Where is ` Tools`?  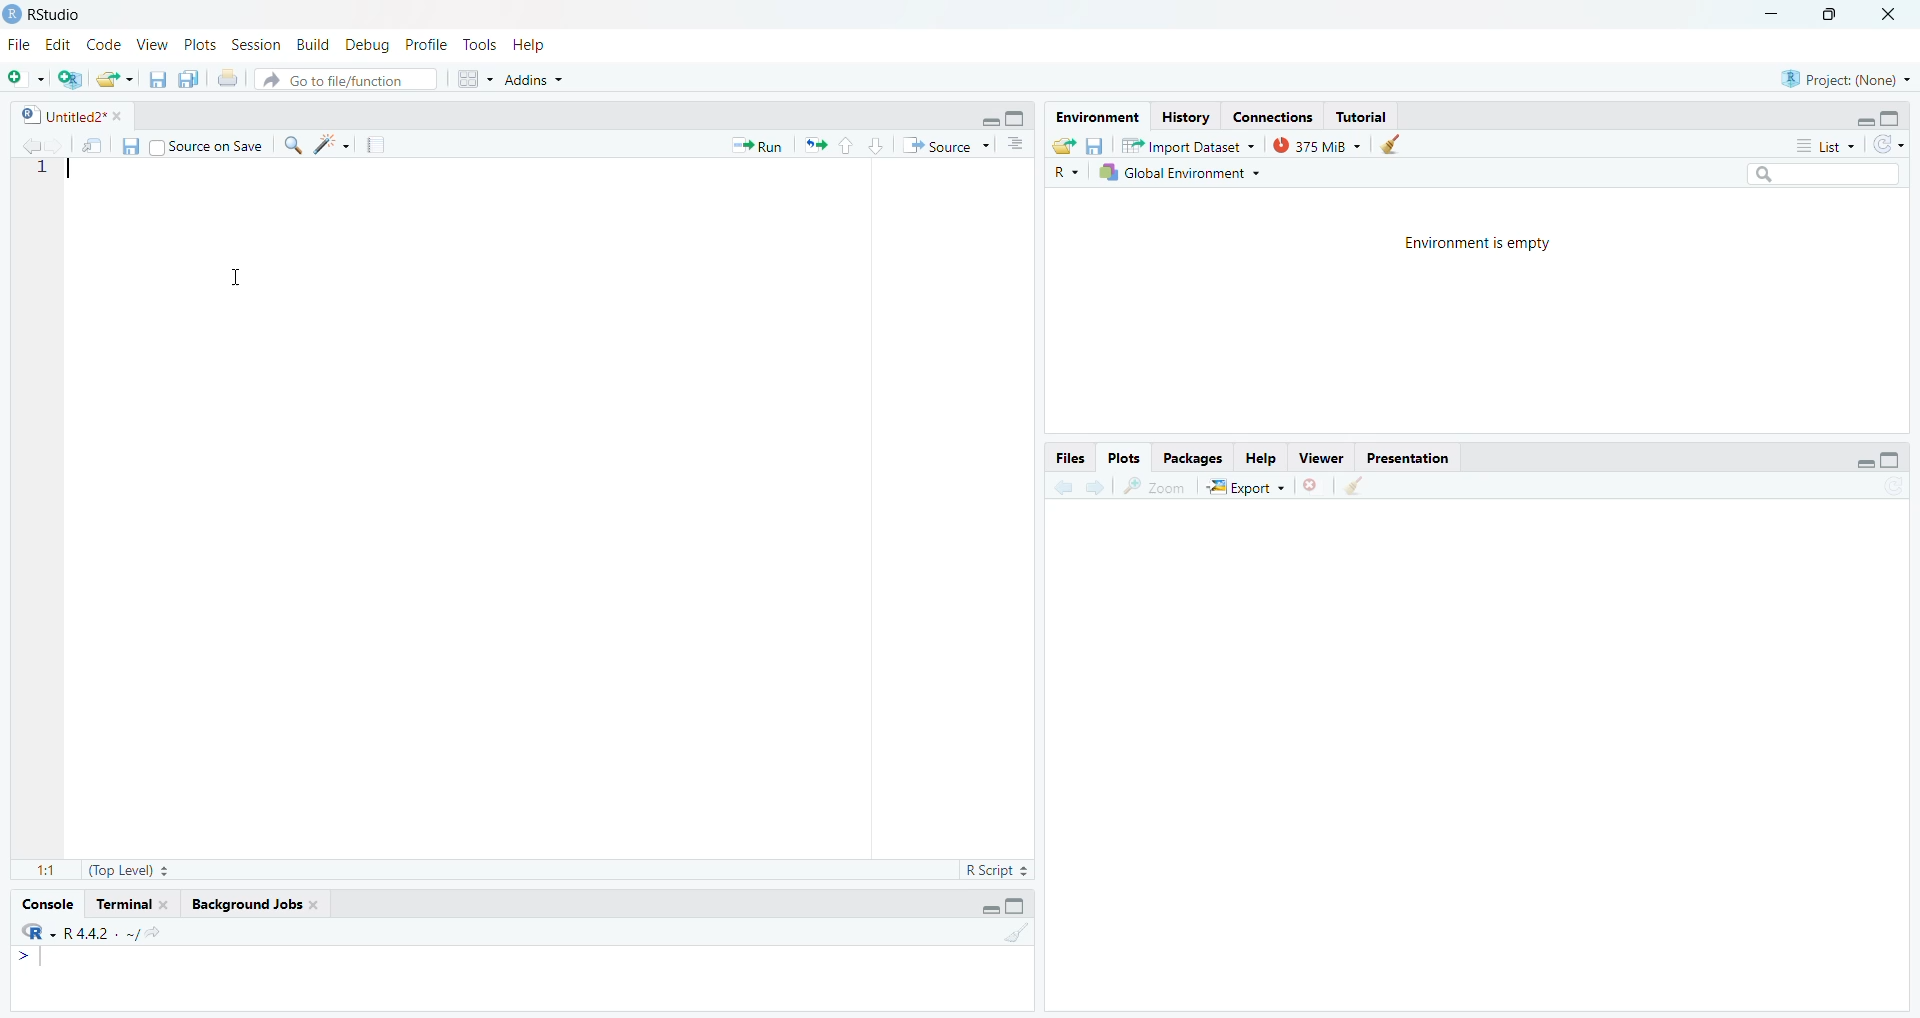
 Tools is located at coordinates (478, 45).